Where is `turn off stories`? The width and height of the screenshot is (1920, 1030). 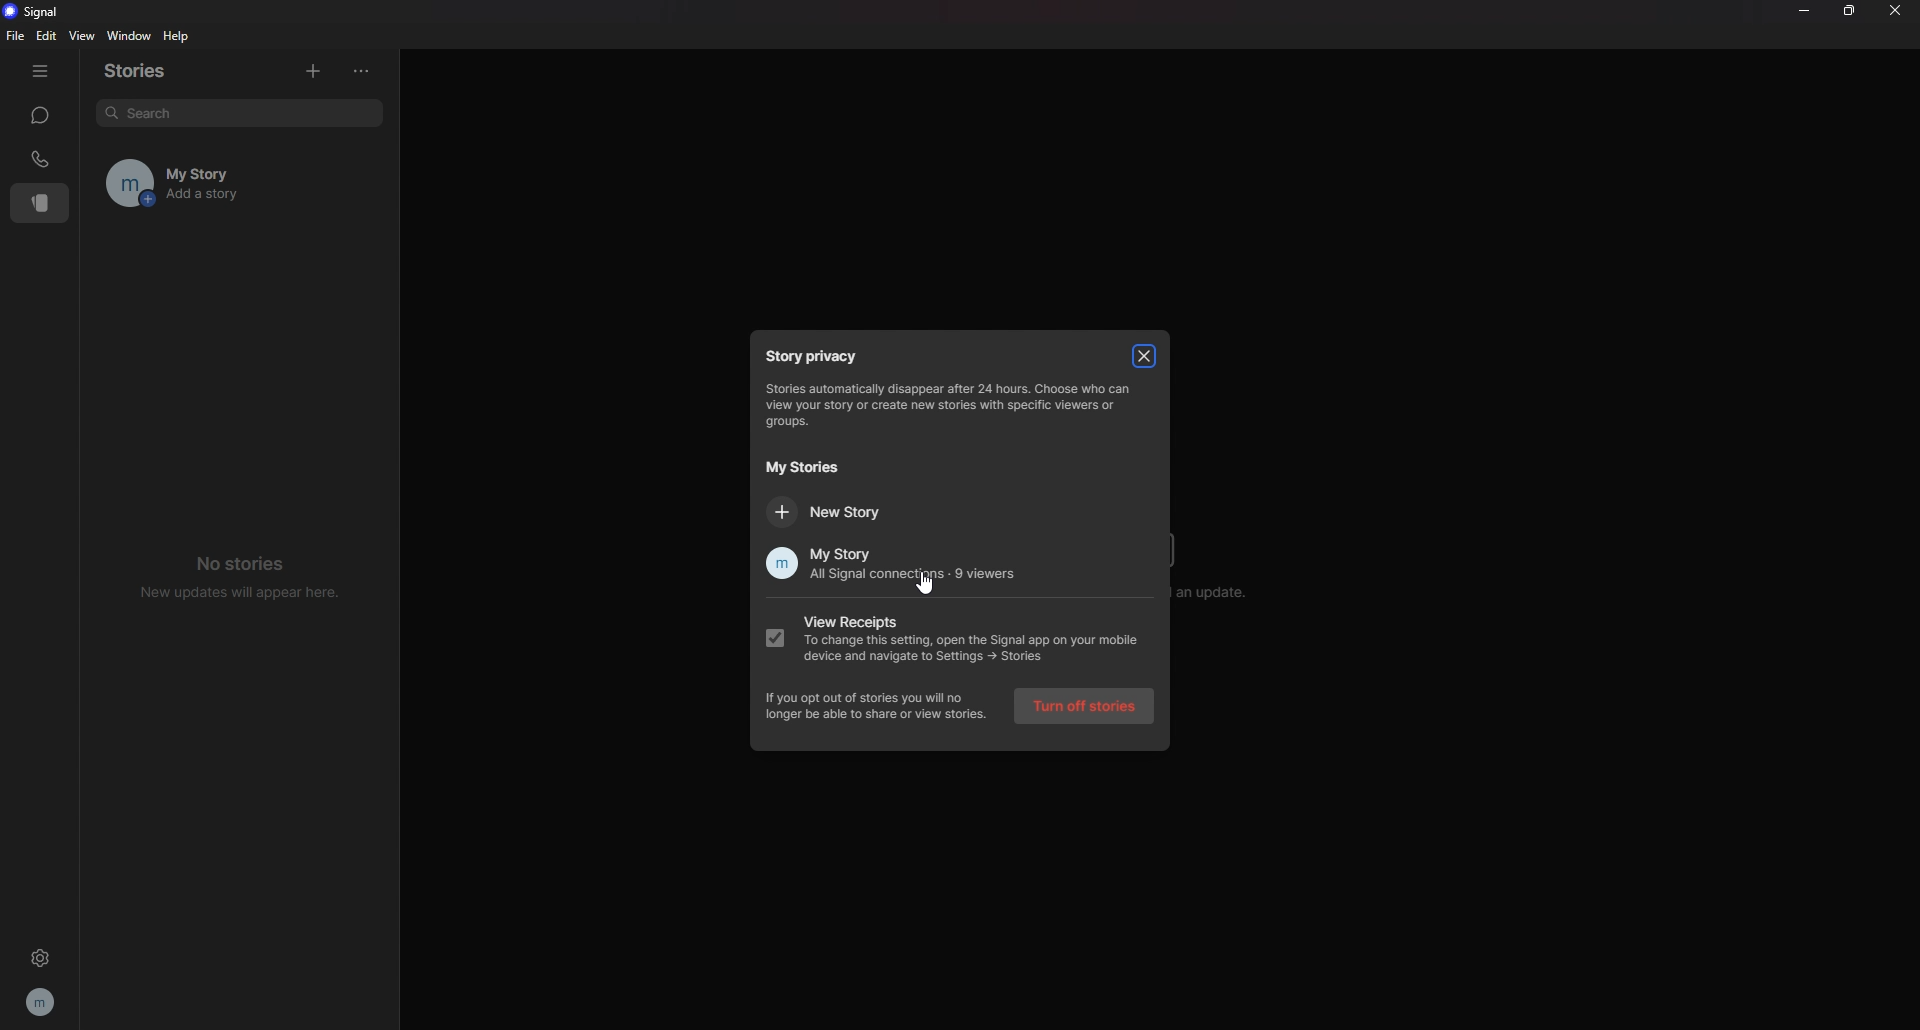
turn off stories is located at coordinates (1086, 708).